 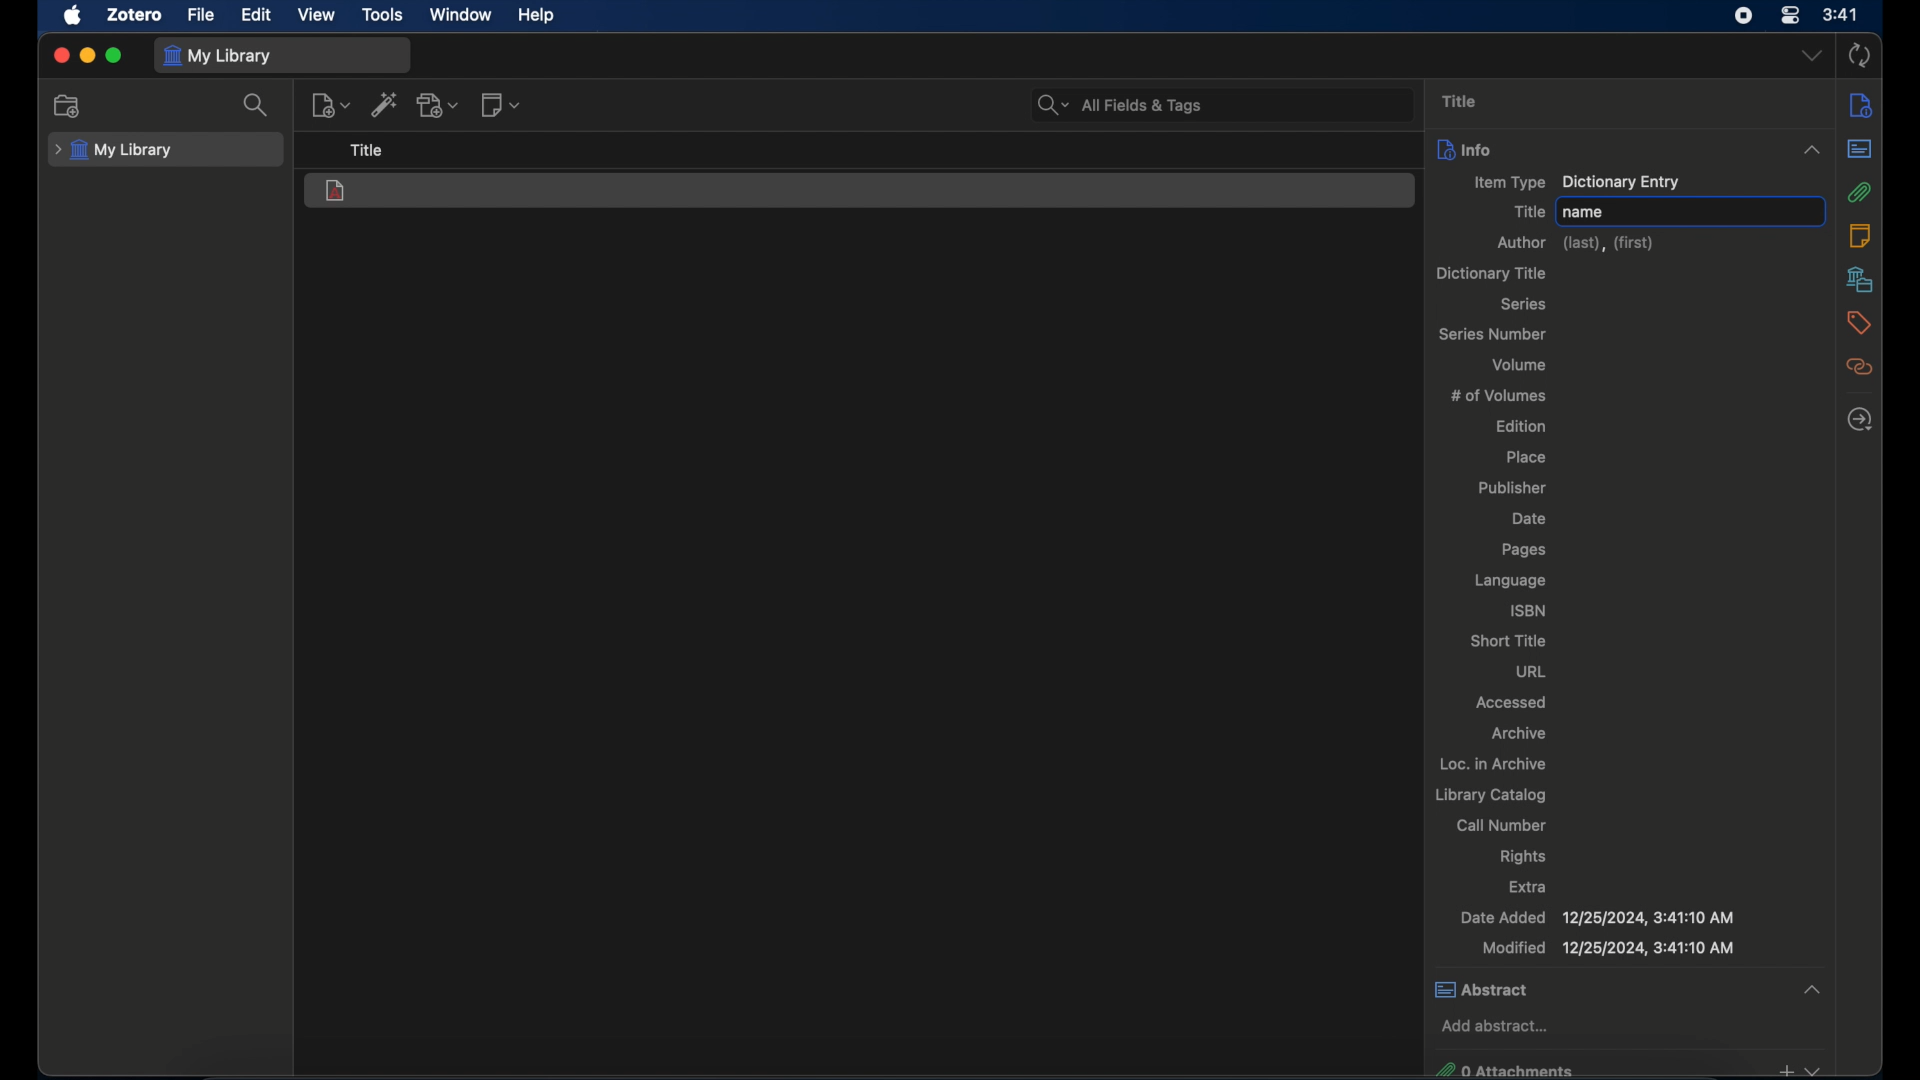 I want to click on extra, so click(x=1530, y=886).